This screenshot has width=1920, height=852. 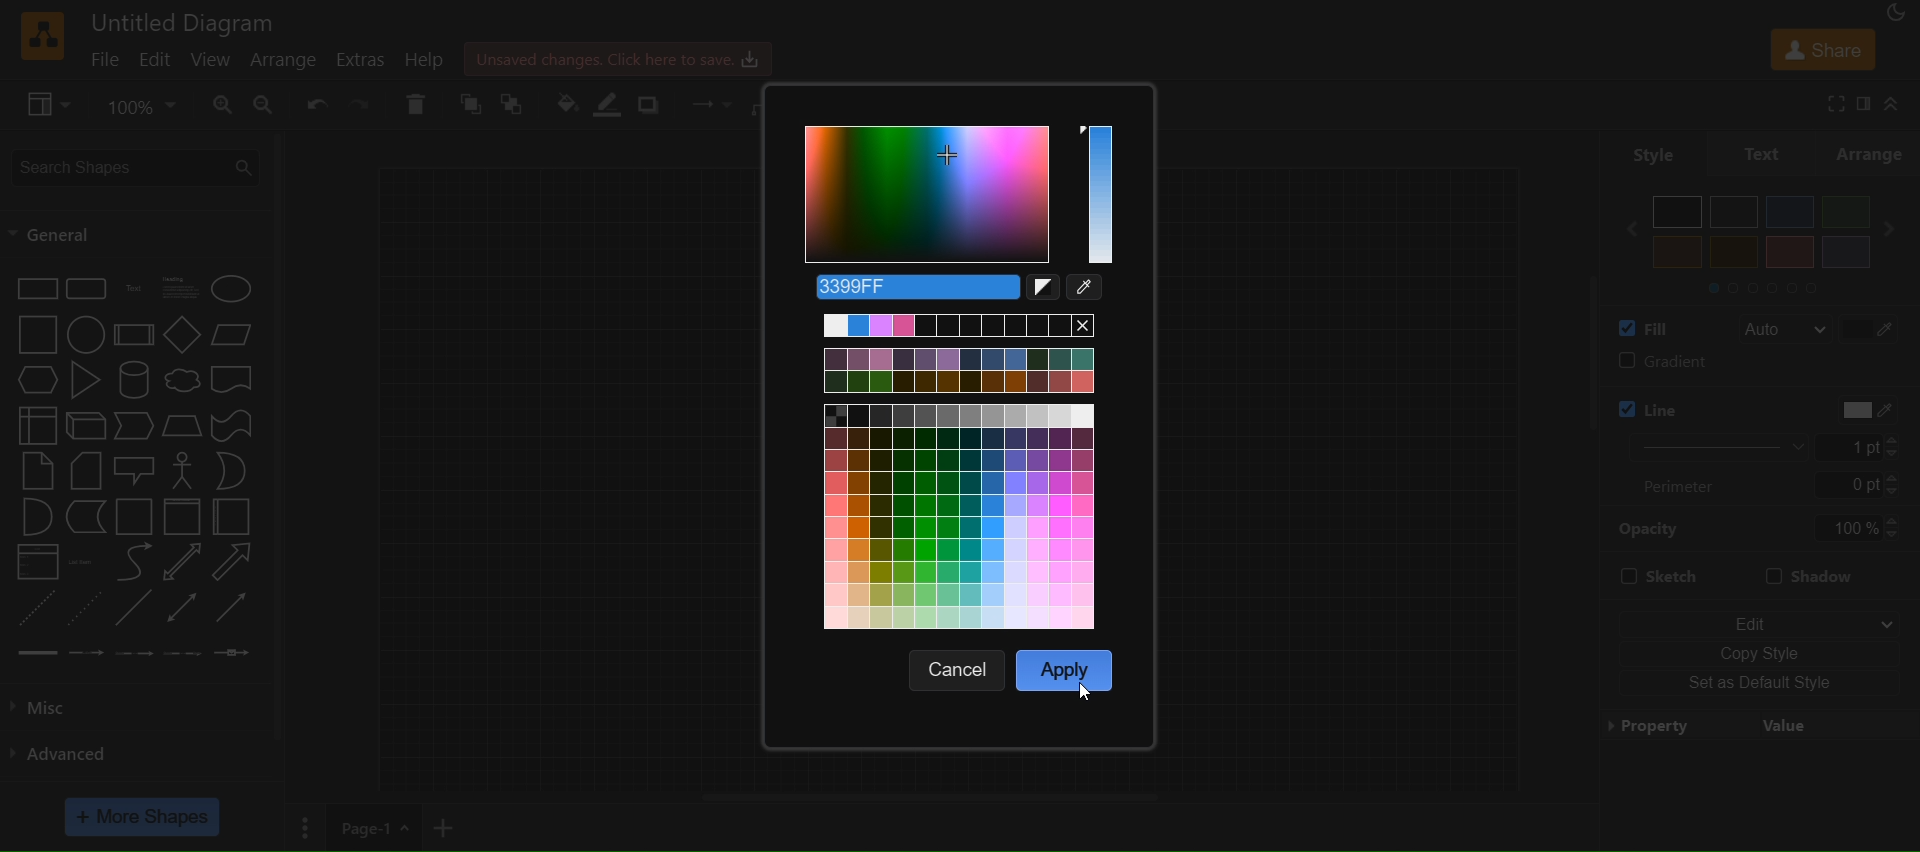 What do you see at coordinates (1735, 211) in the screenshot?
I see `grey color` at bounding box center [1735, 211].